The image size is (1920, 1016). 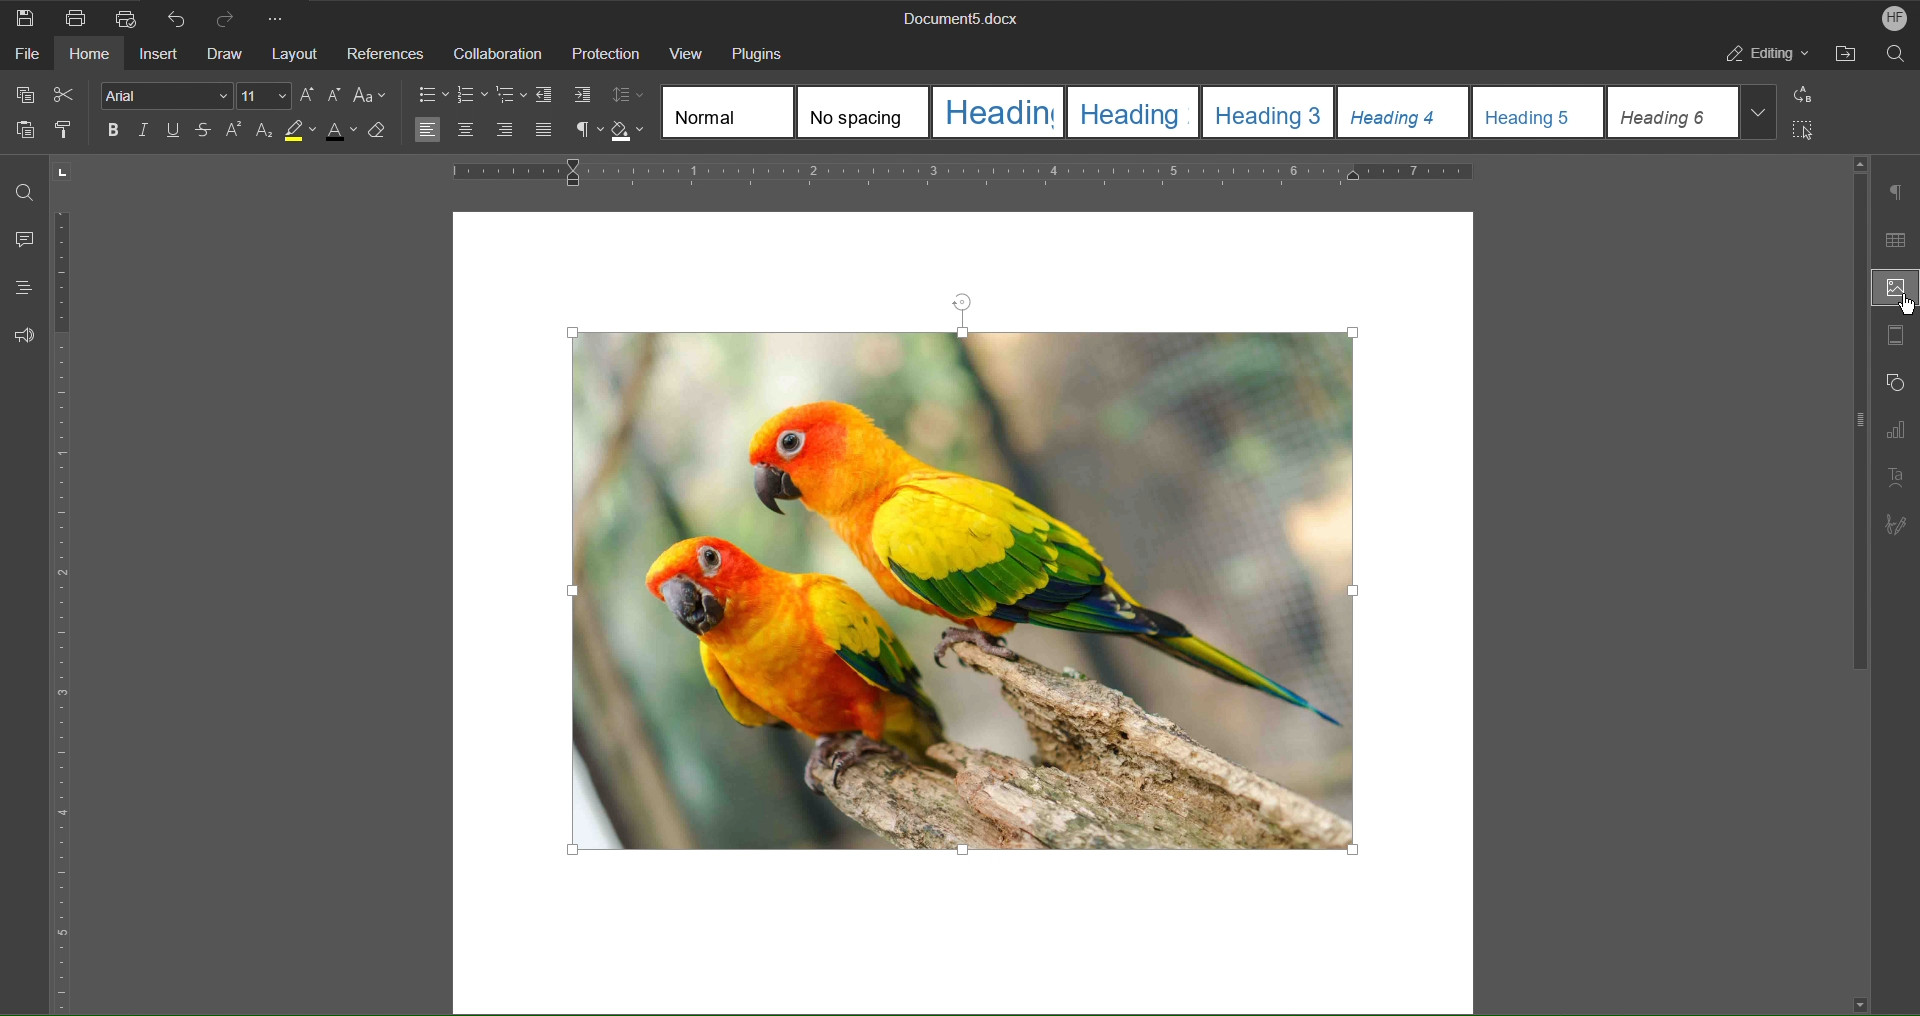 I want to click on Increase Size, so click(x=310, y=95).